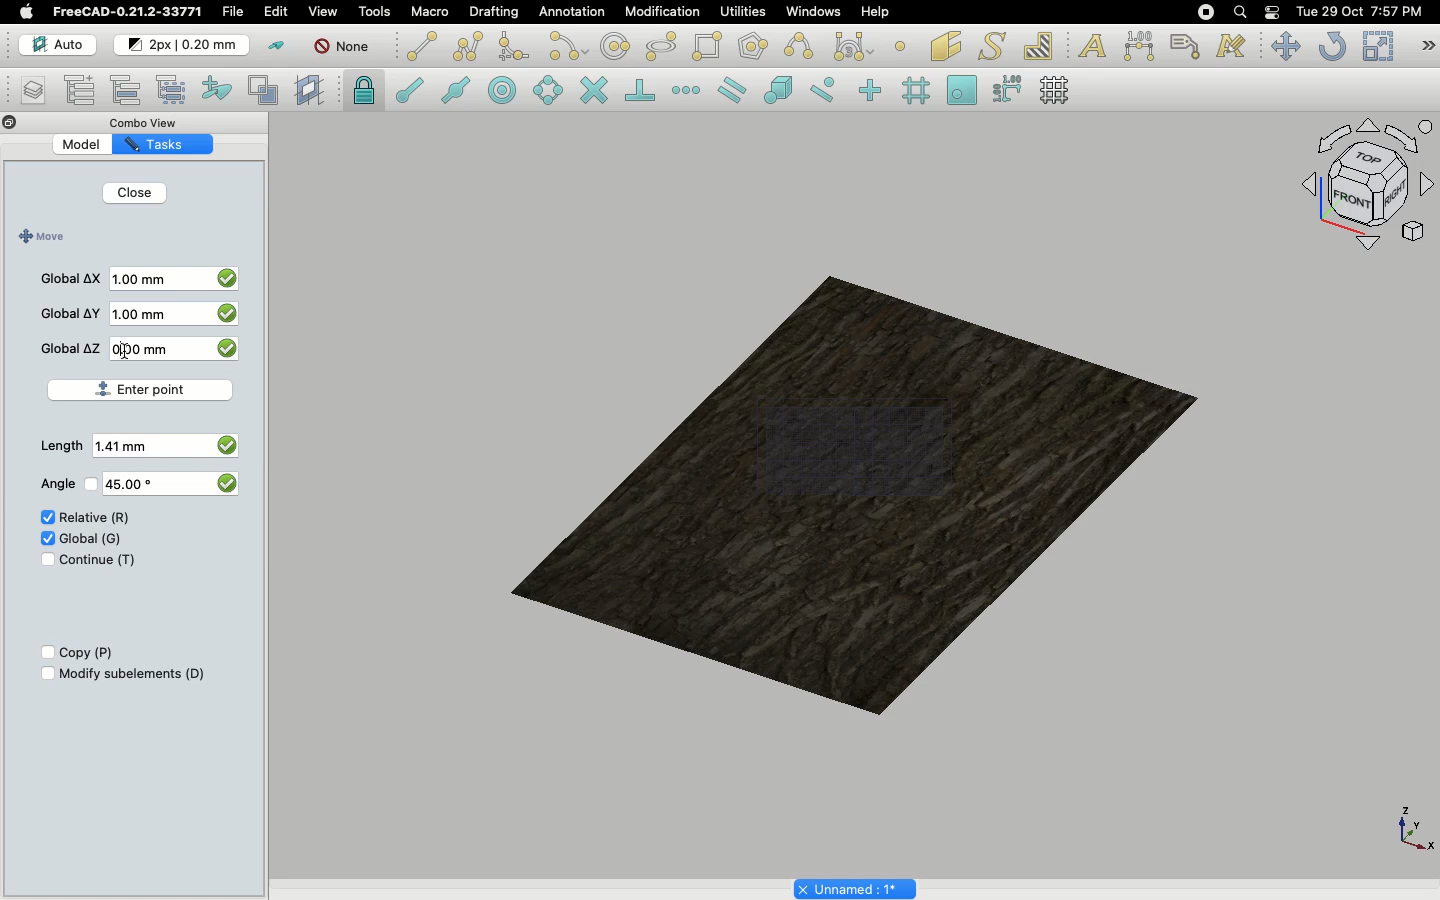 The width and height of the screenshot is (1440, 900). I want to click on Search, so click(1239, 12).